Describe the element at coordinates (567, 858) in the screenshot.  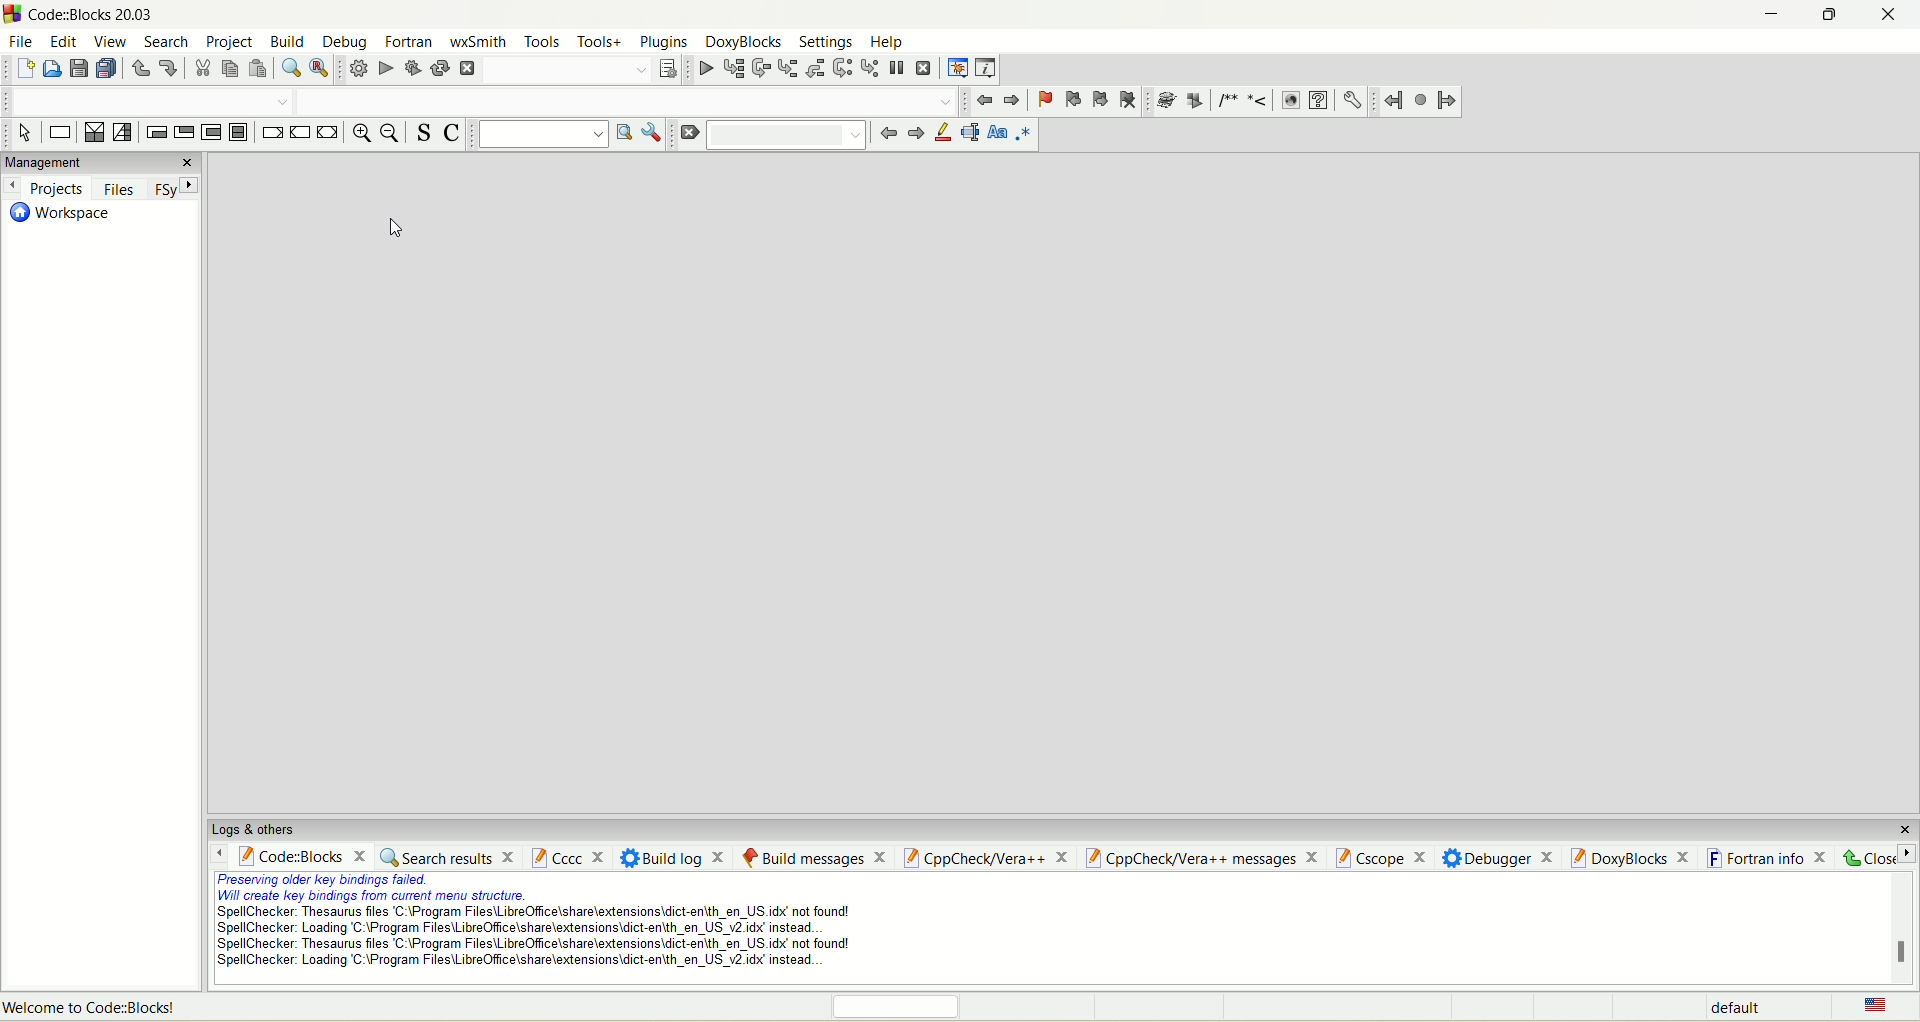
I see `Cccc` at that location.